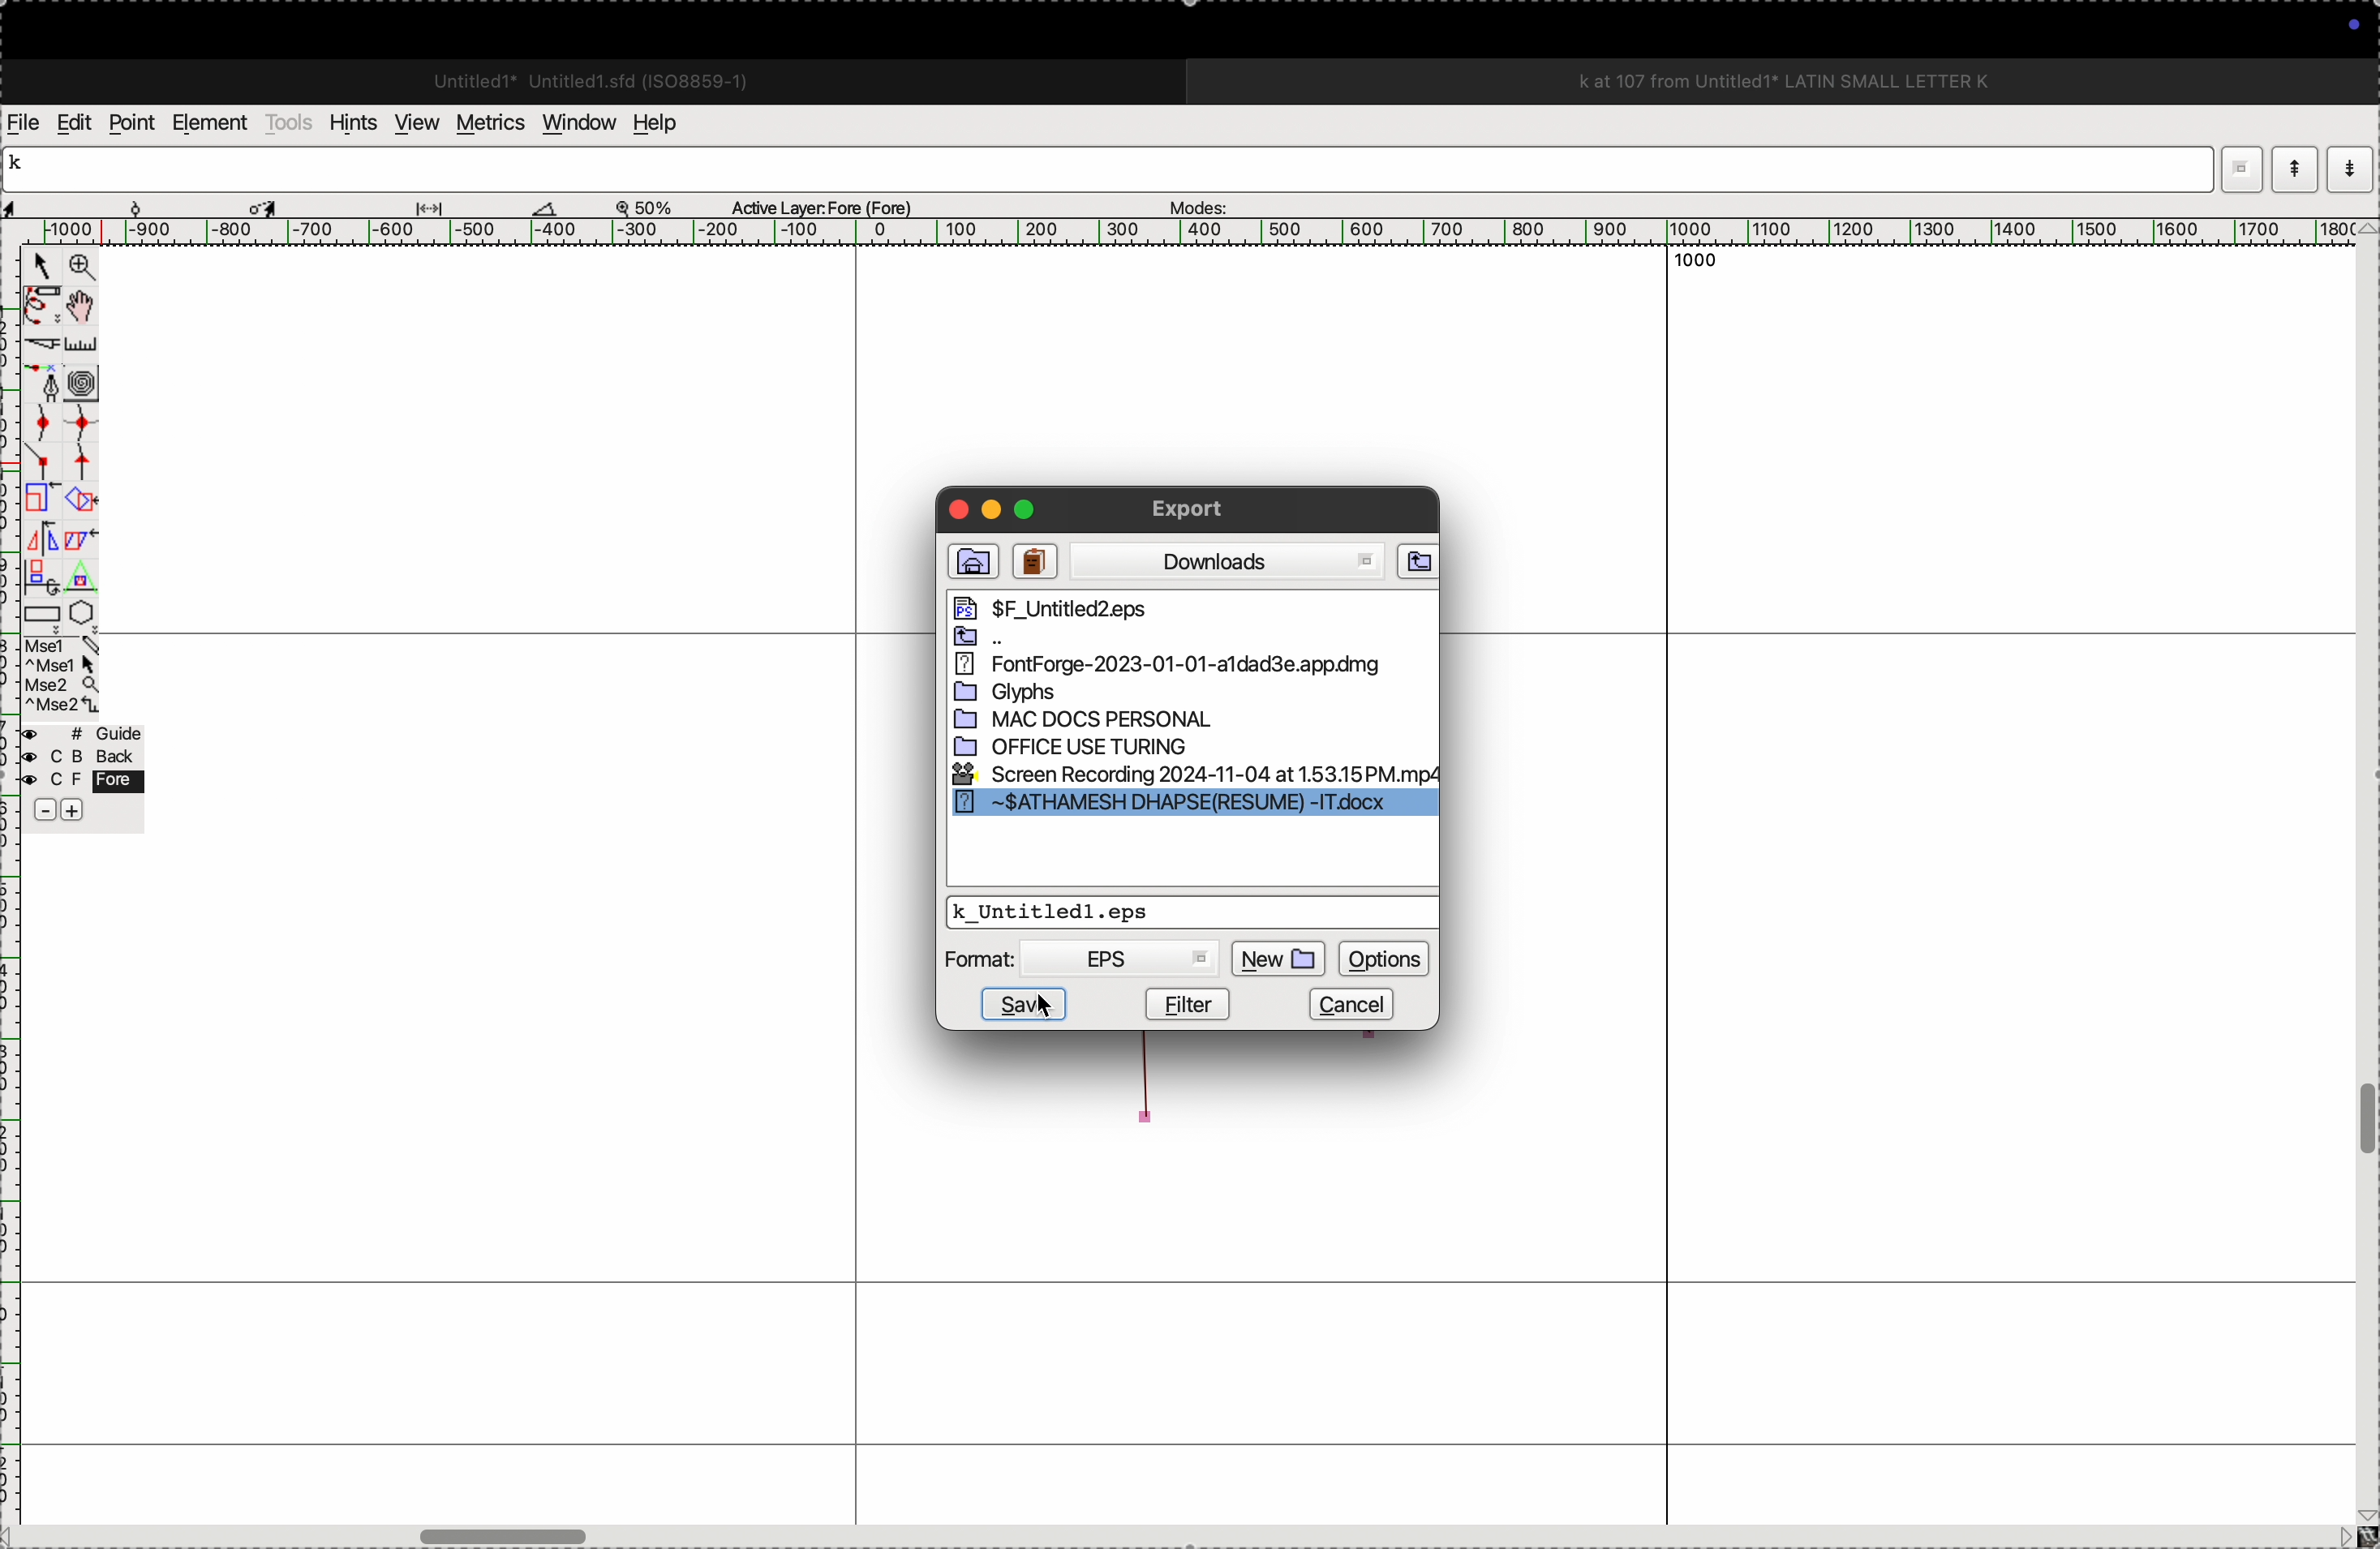 The height and width of the screenshot is (1549, 2380). Describe the element at coordinates (1167, 232) in the screenshot. I see `horizontal scale` at that location.